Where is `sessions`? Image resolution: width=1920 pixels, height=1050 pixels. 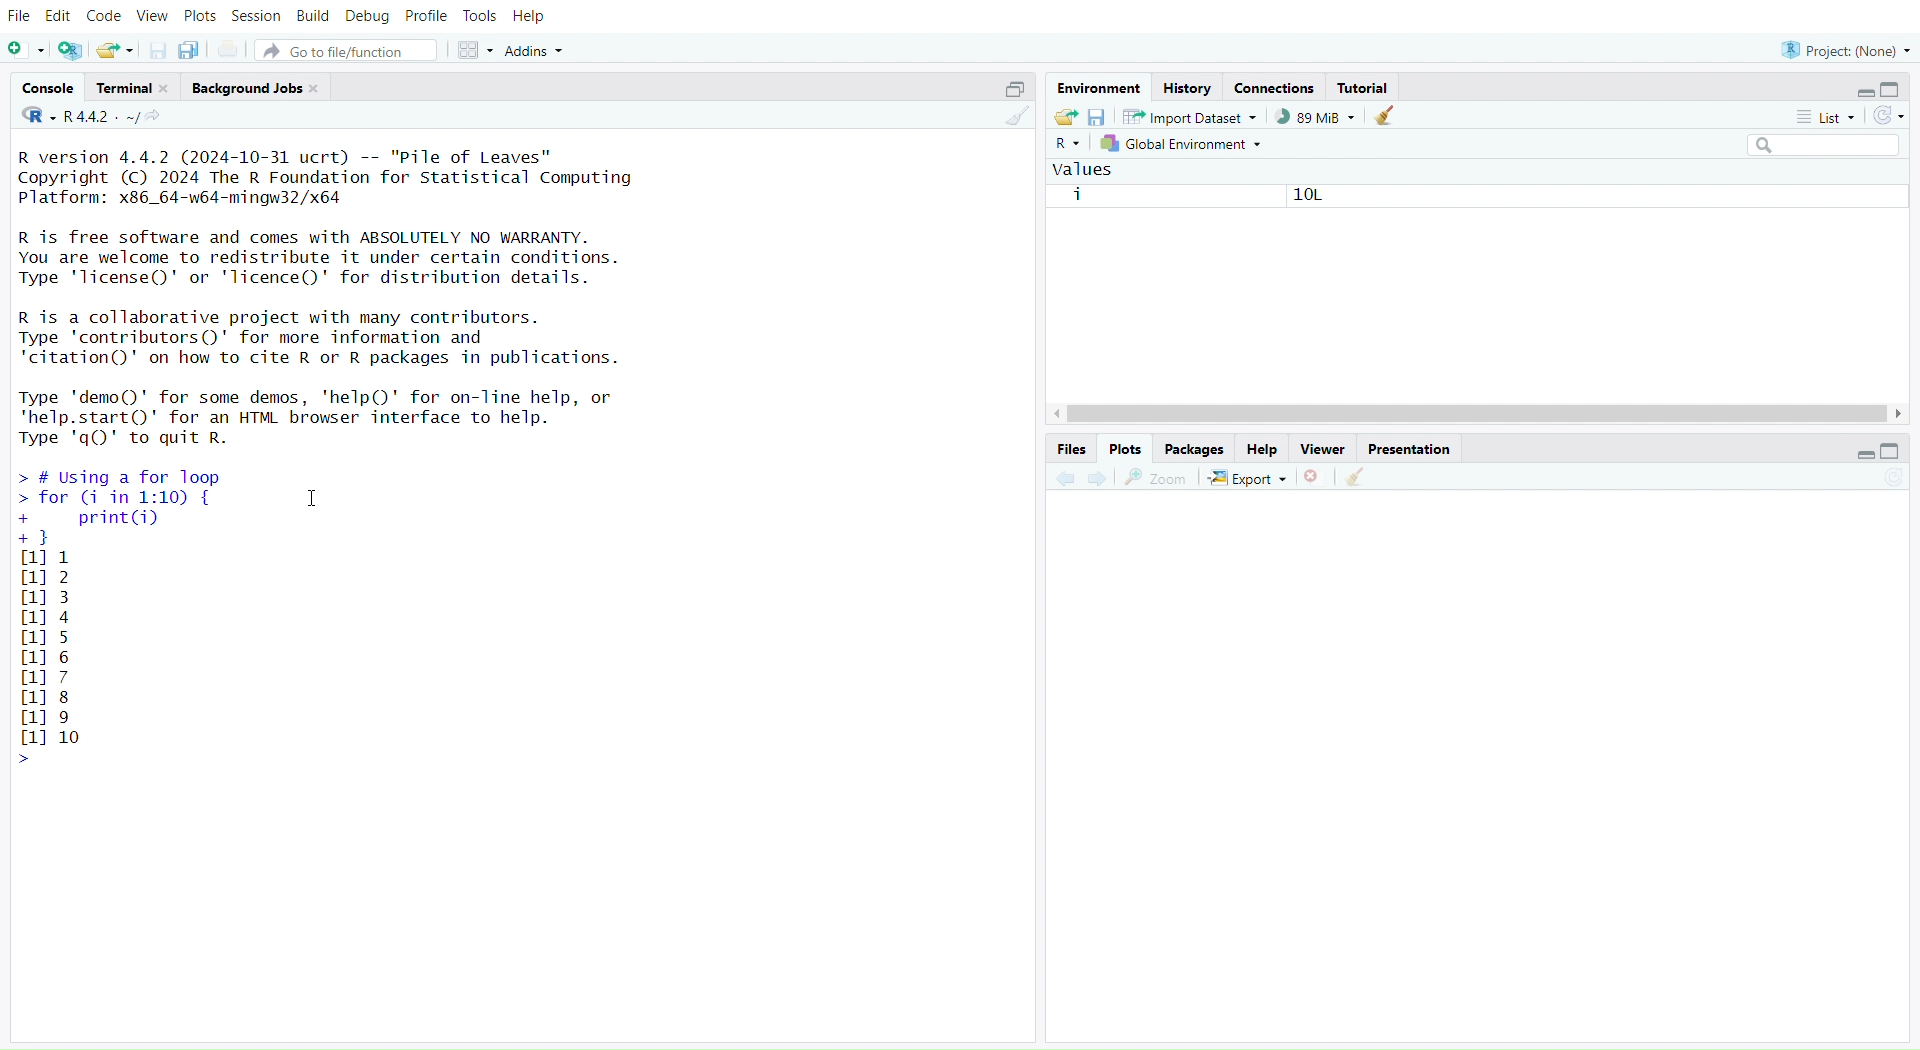
sessions is located at coordinates (257, 16).